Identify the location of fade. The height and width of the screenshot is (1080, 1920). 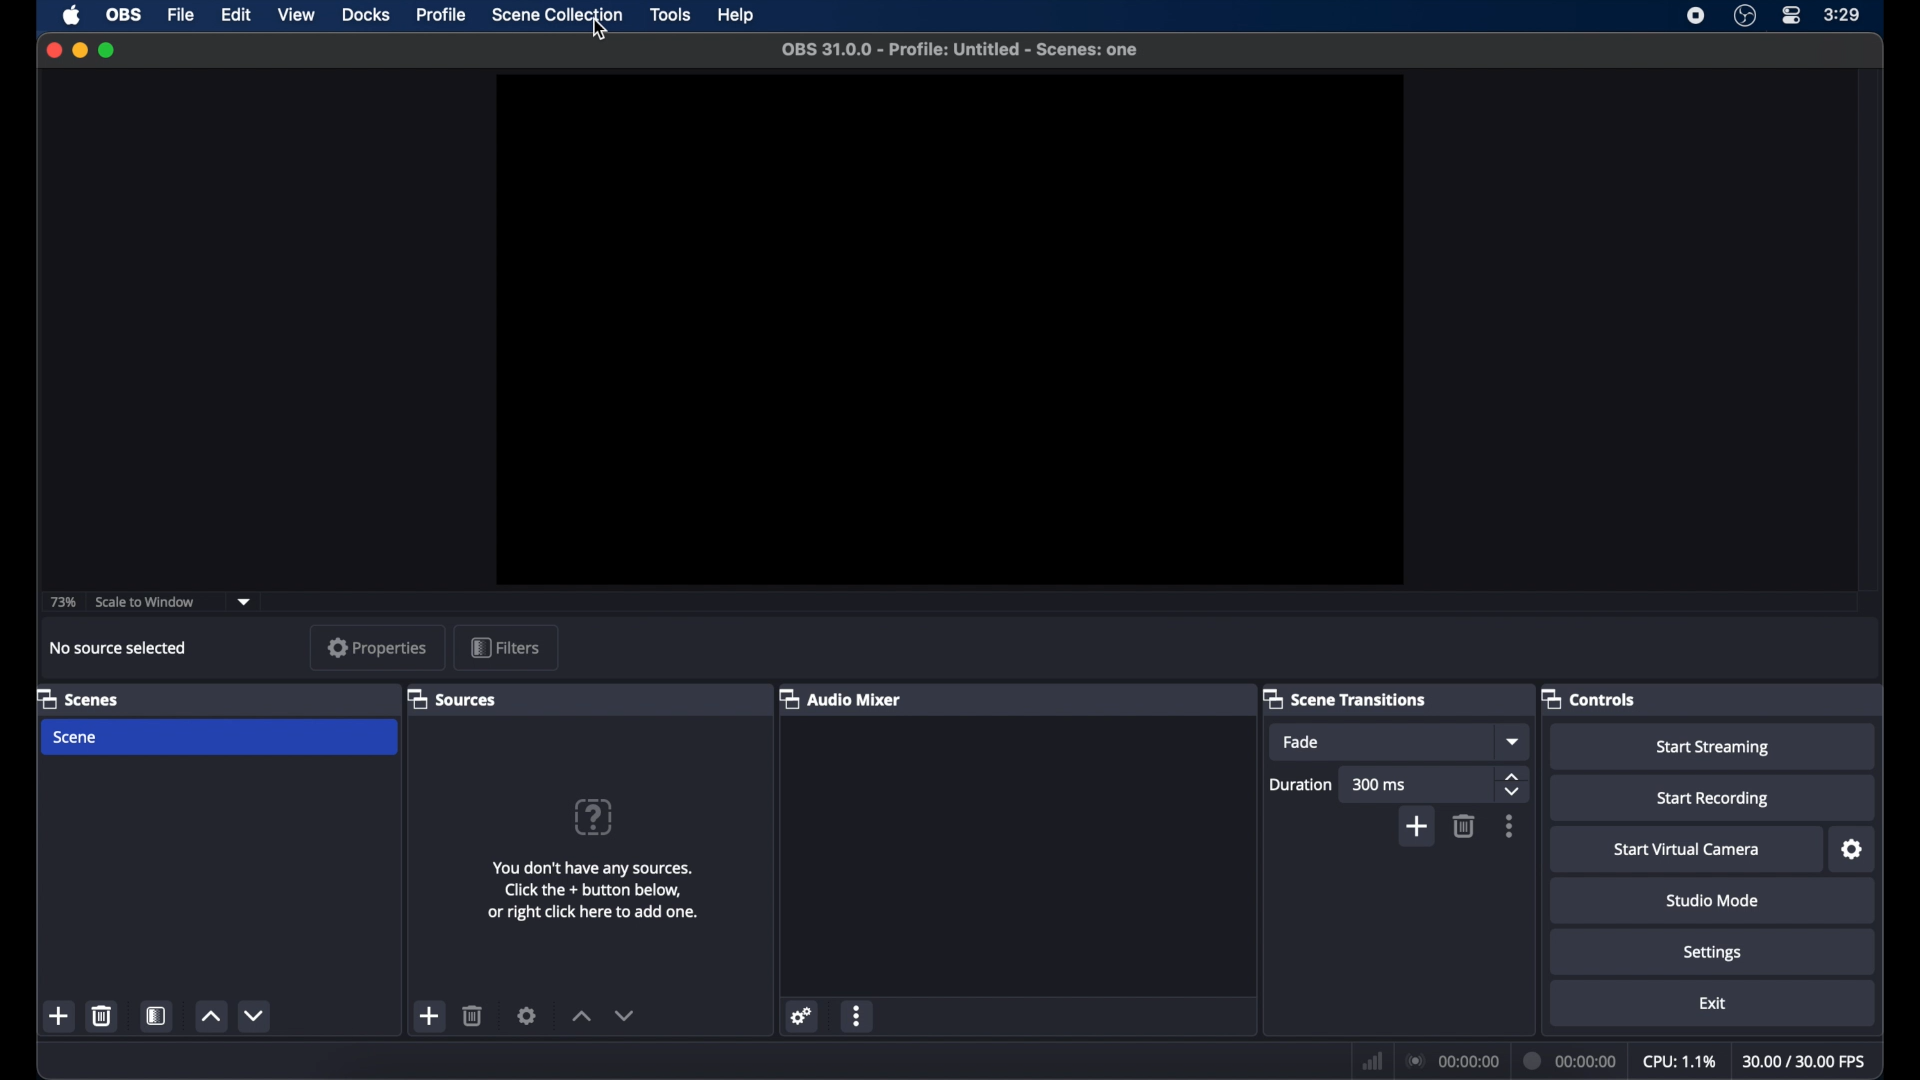
(1302, 742).